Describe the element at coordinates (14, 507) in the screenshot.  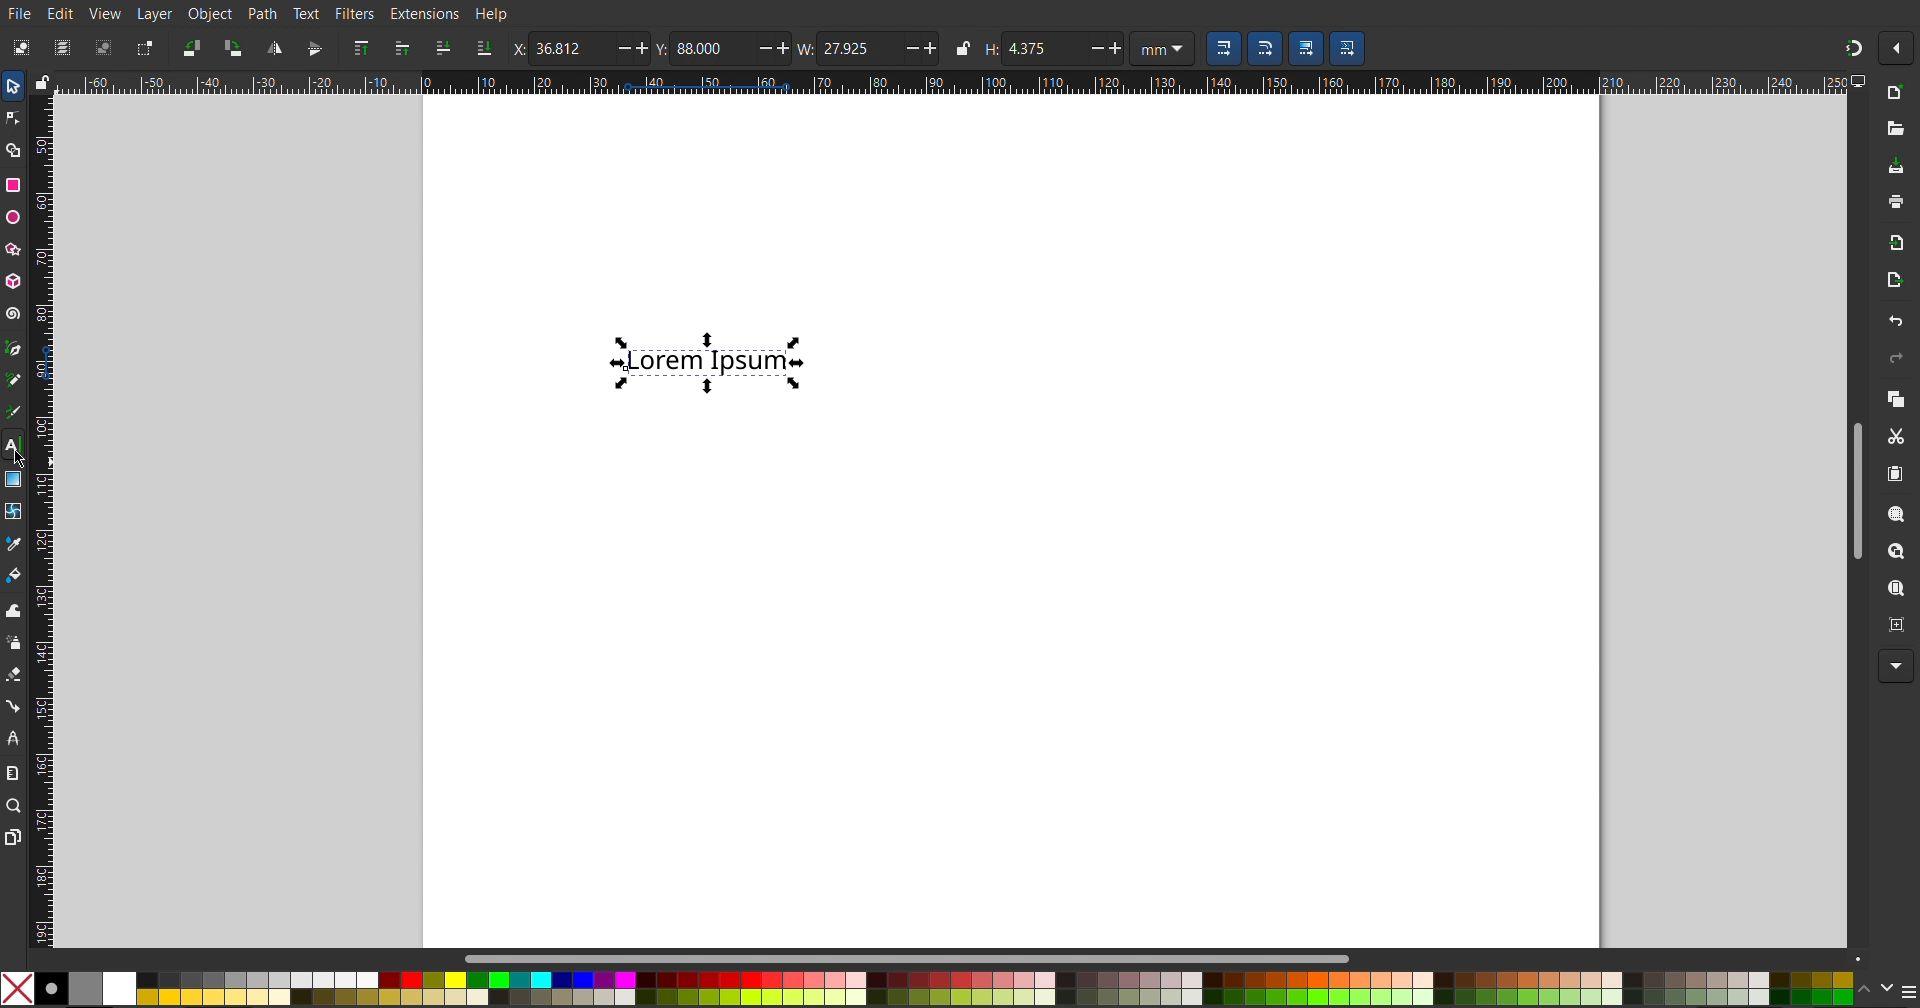
I see `Mesh Tool` at that location.